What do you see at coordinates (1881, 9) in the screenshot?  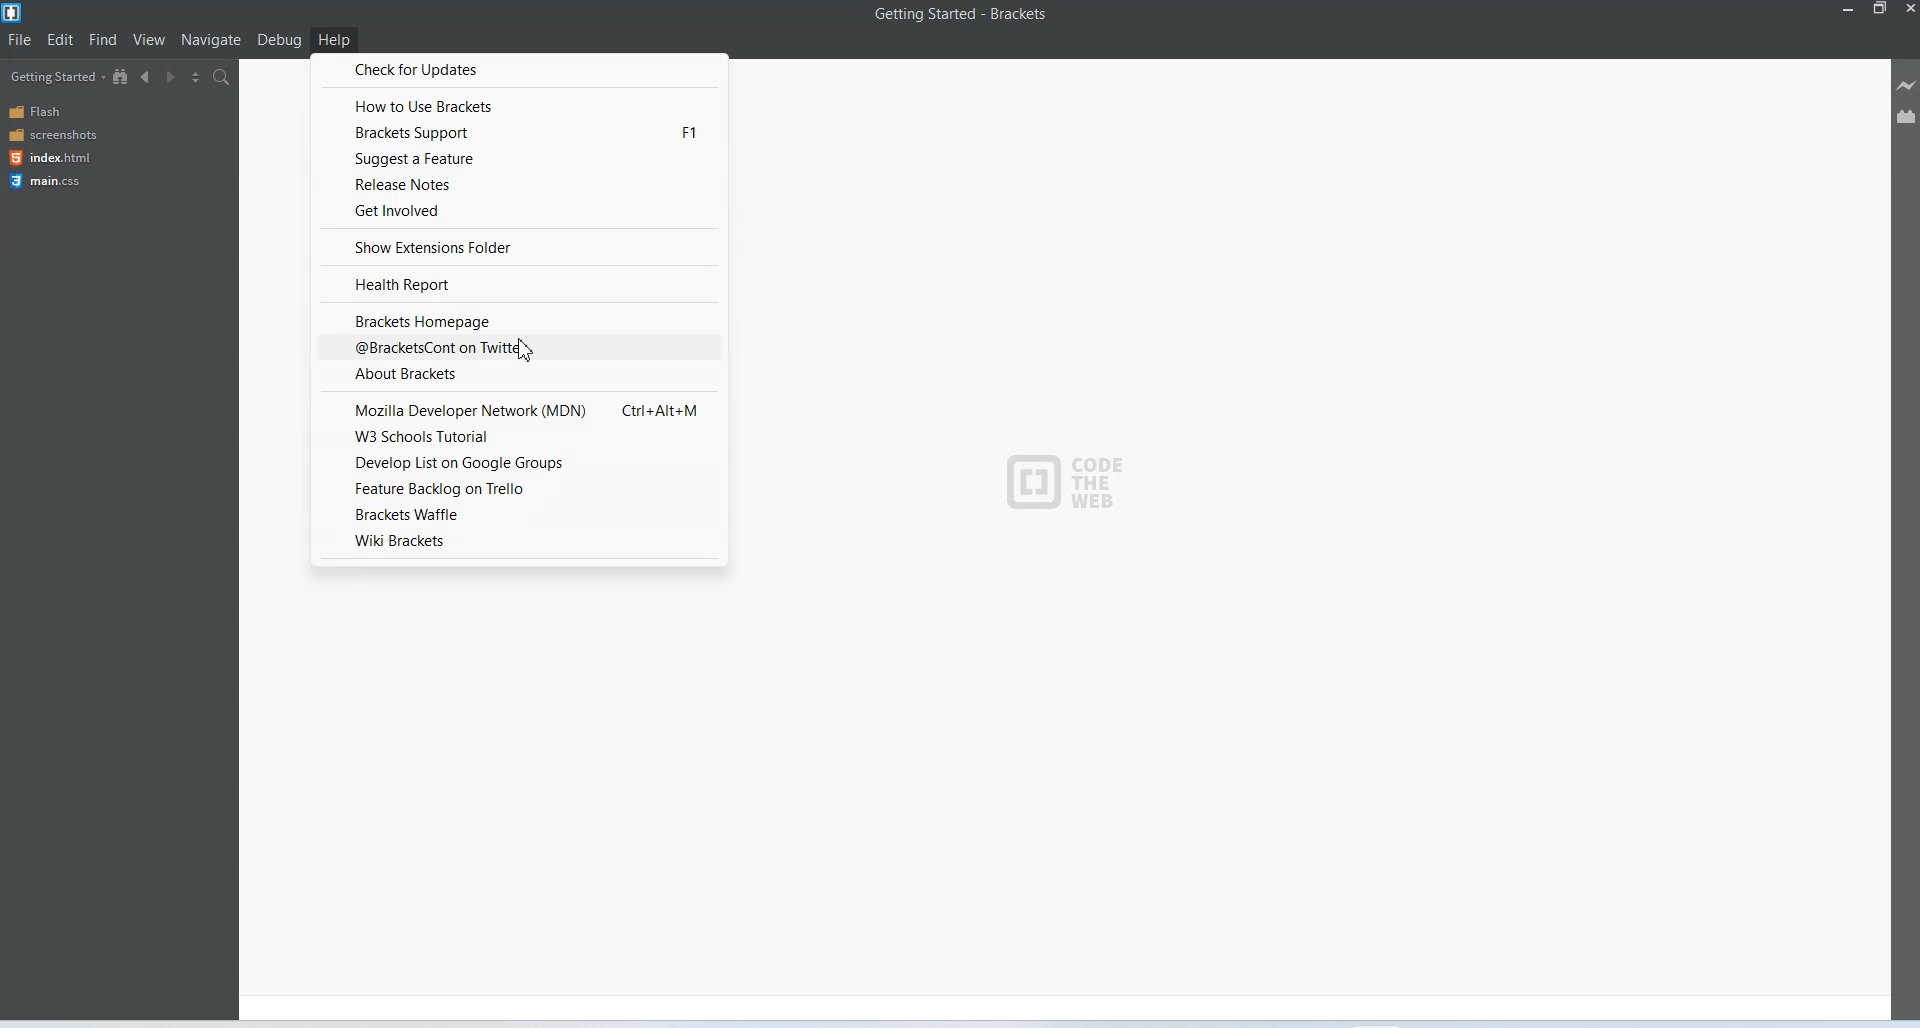 I see `Maximize` at bounding box center [1881, 9].